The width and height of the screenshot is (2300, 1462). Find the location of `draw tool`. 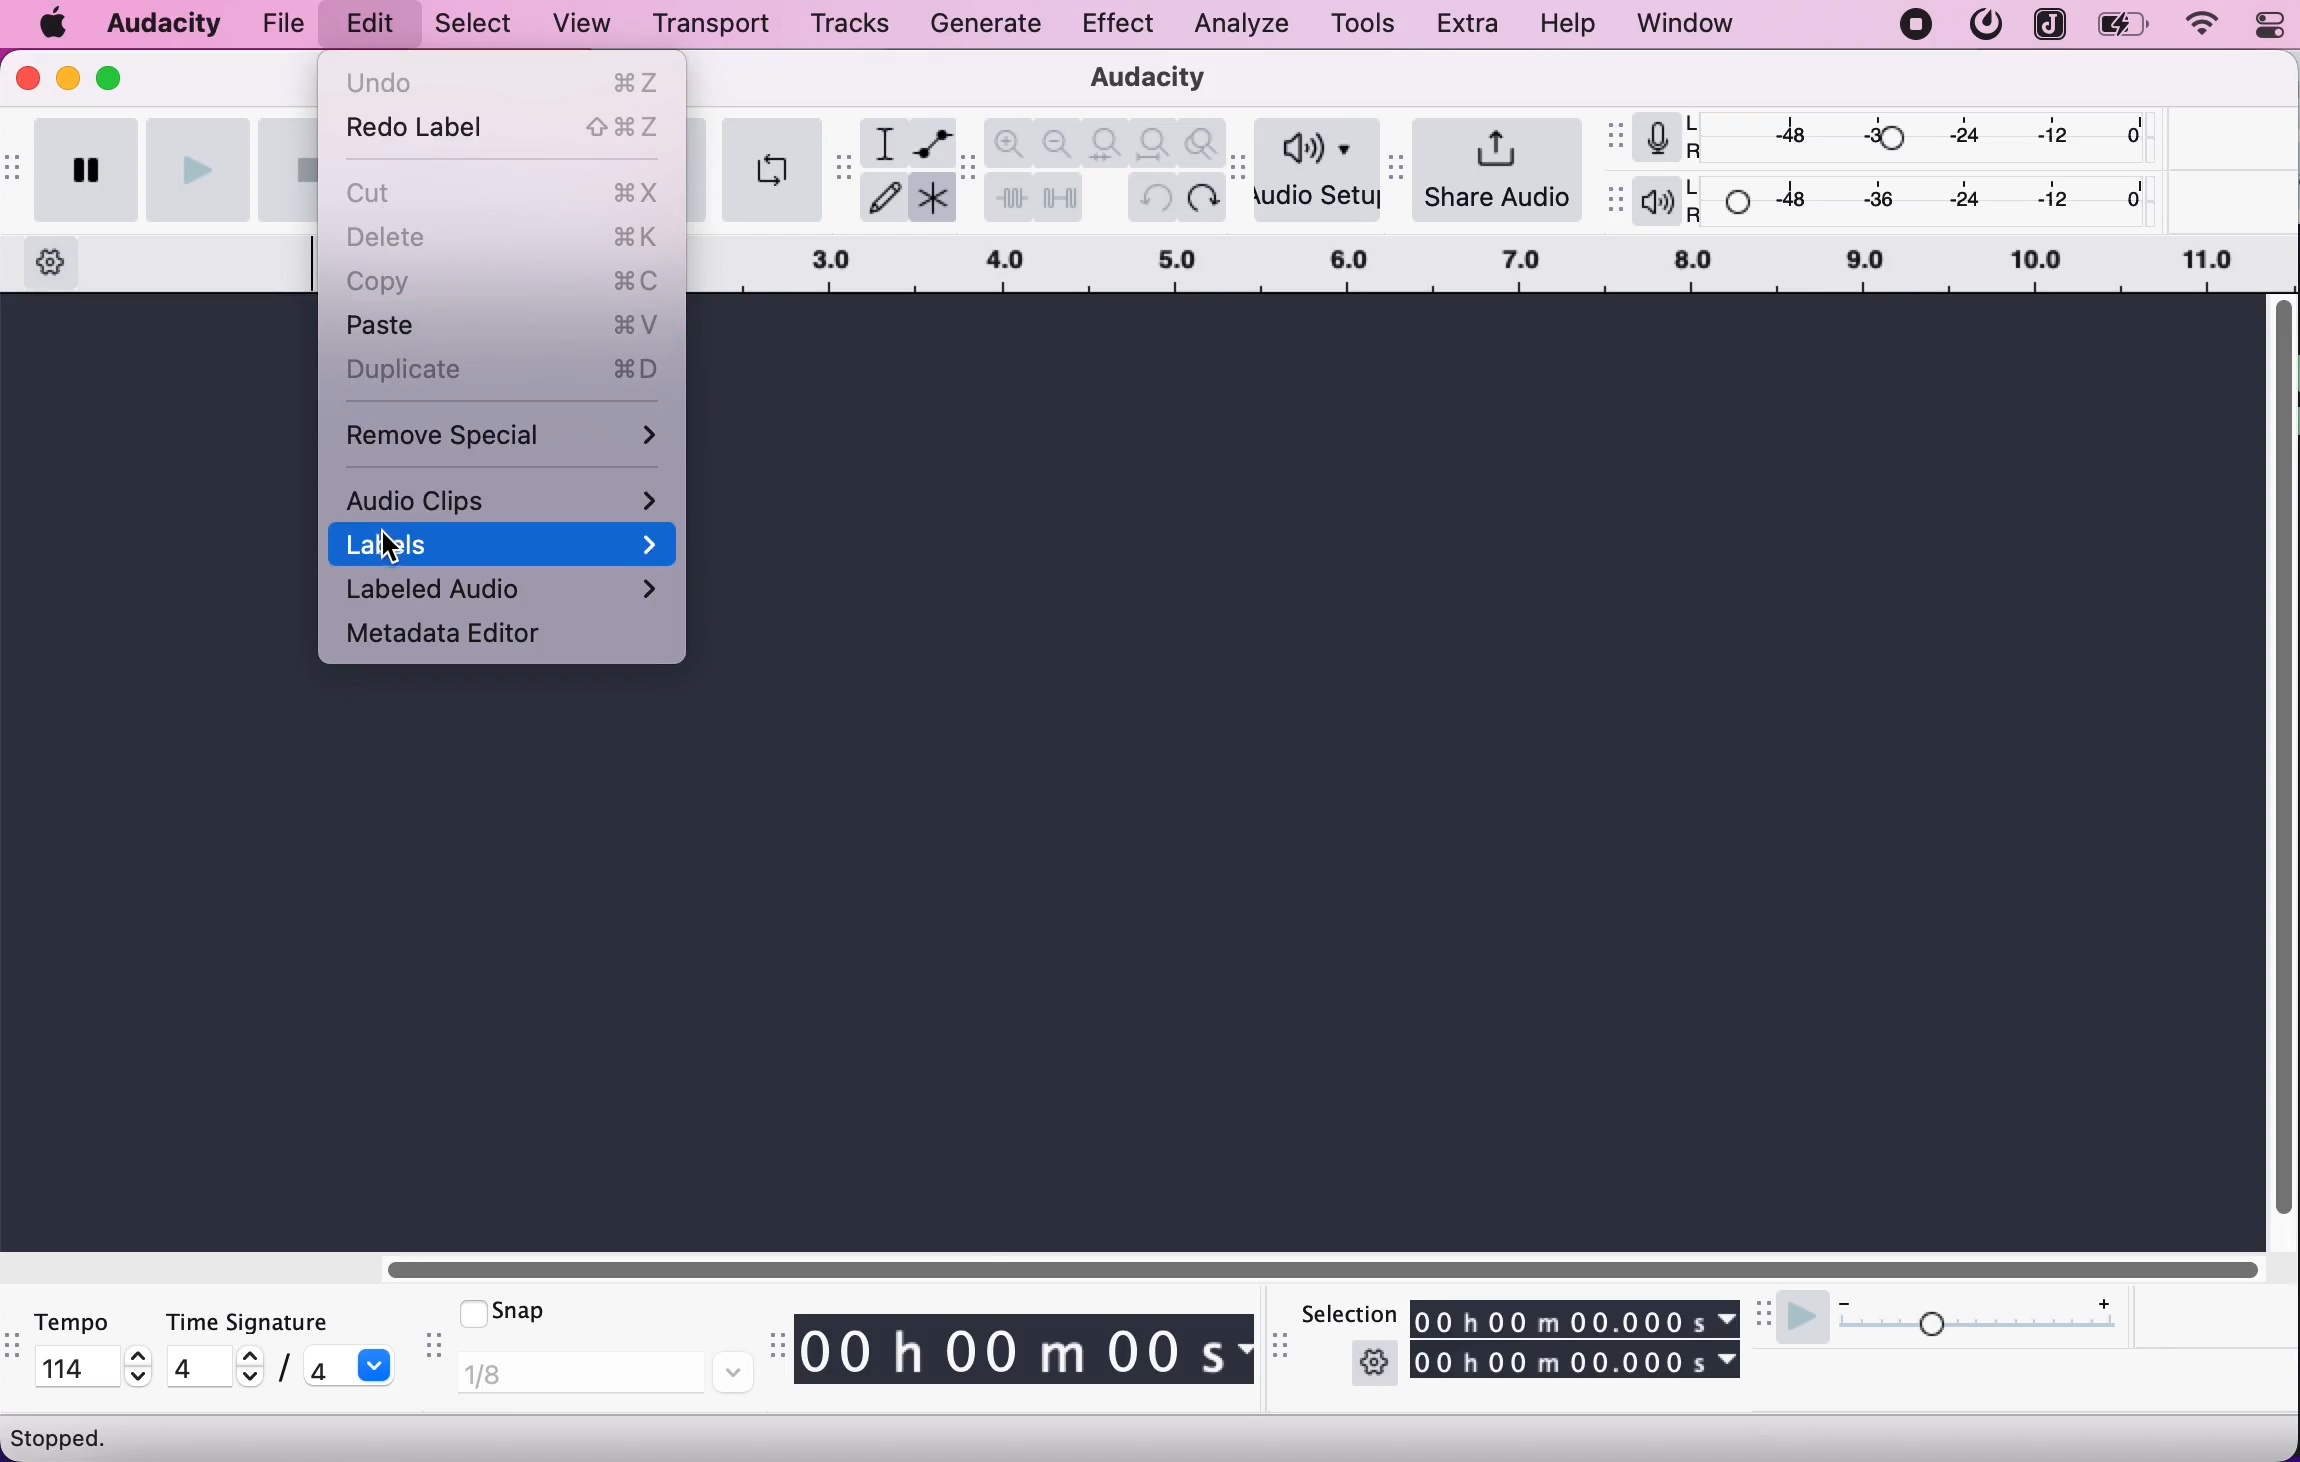

draw tool is located at coordinates (883, 199).